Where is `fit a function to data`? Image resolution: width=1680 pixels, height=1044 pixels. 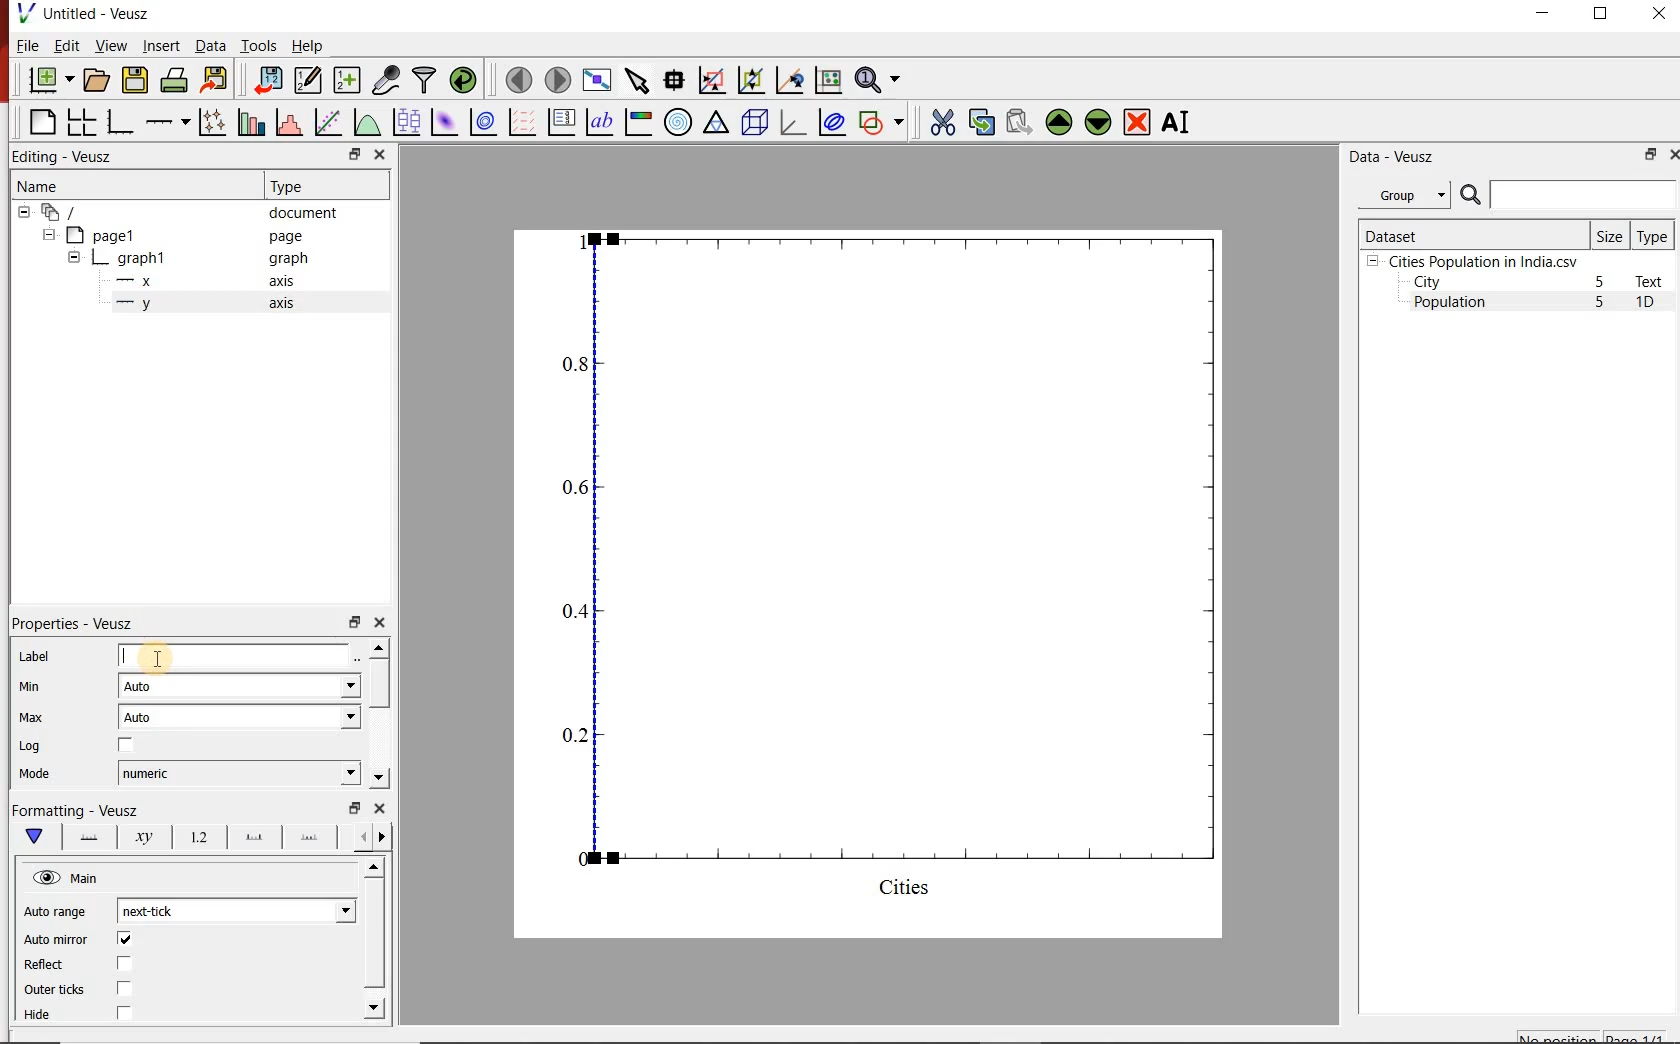 fit a function to data is located at coordinates (327, 121).